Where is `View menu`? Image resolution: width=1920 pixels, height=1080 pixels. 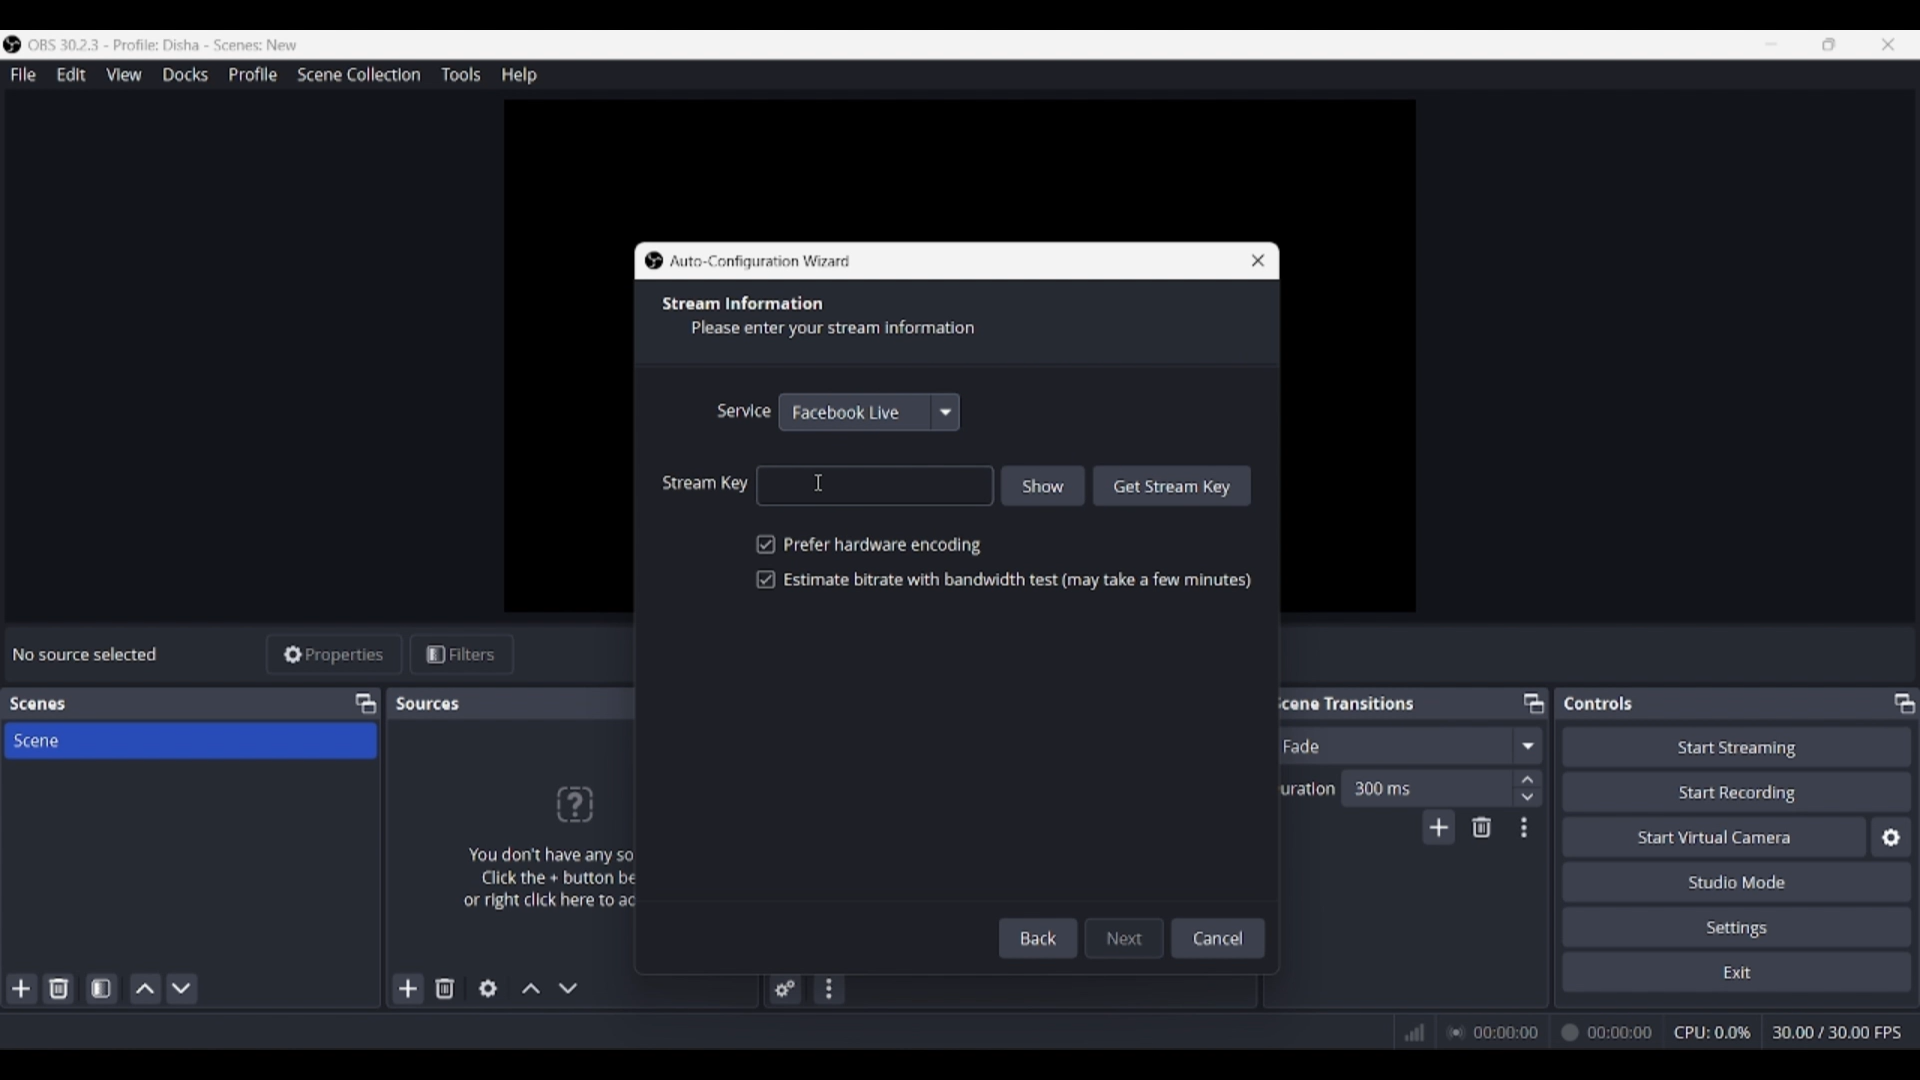
View menu is located at coordinates (124, 74).